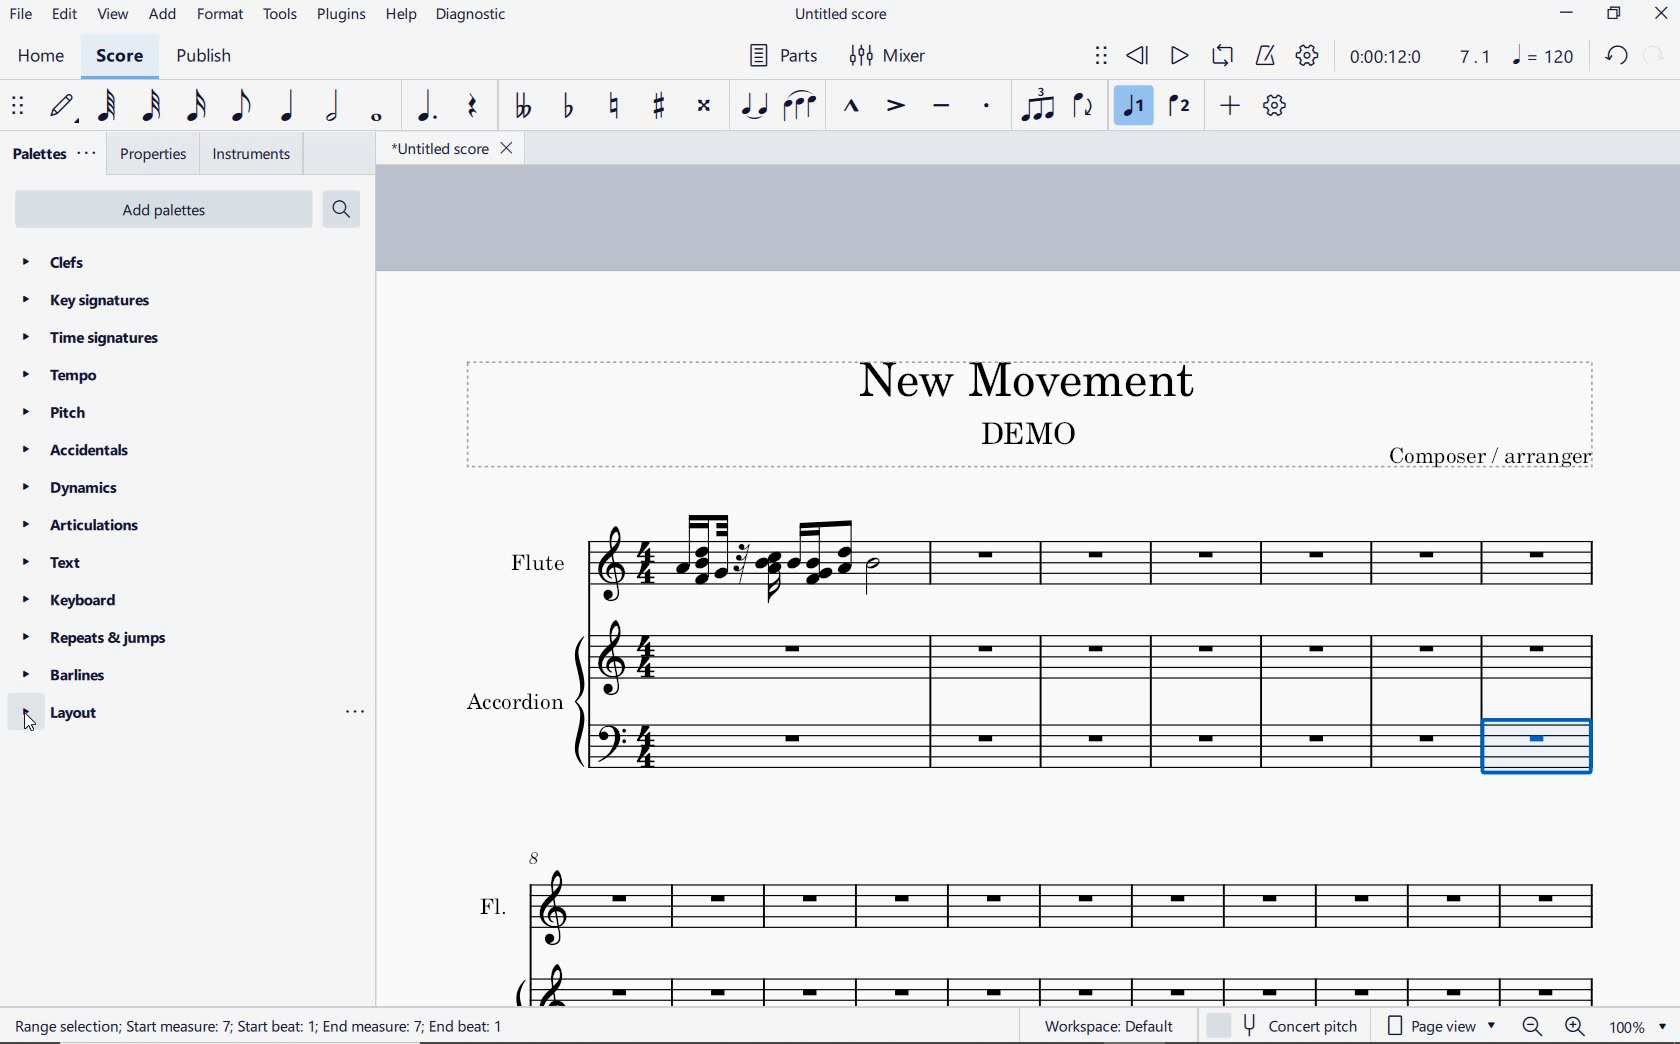  I want to click on accent, so click(895, 106).